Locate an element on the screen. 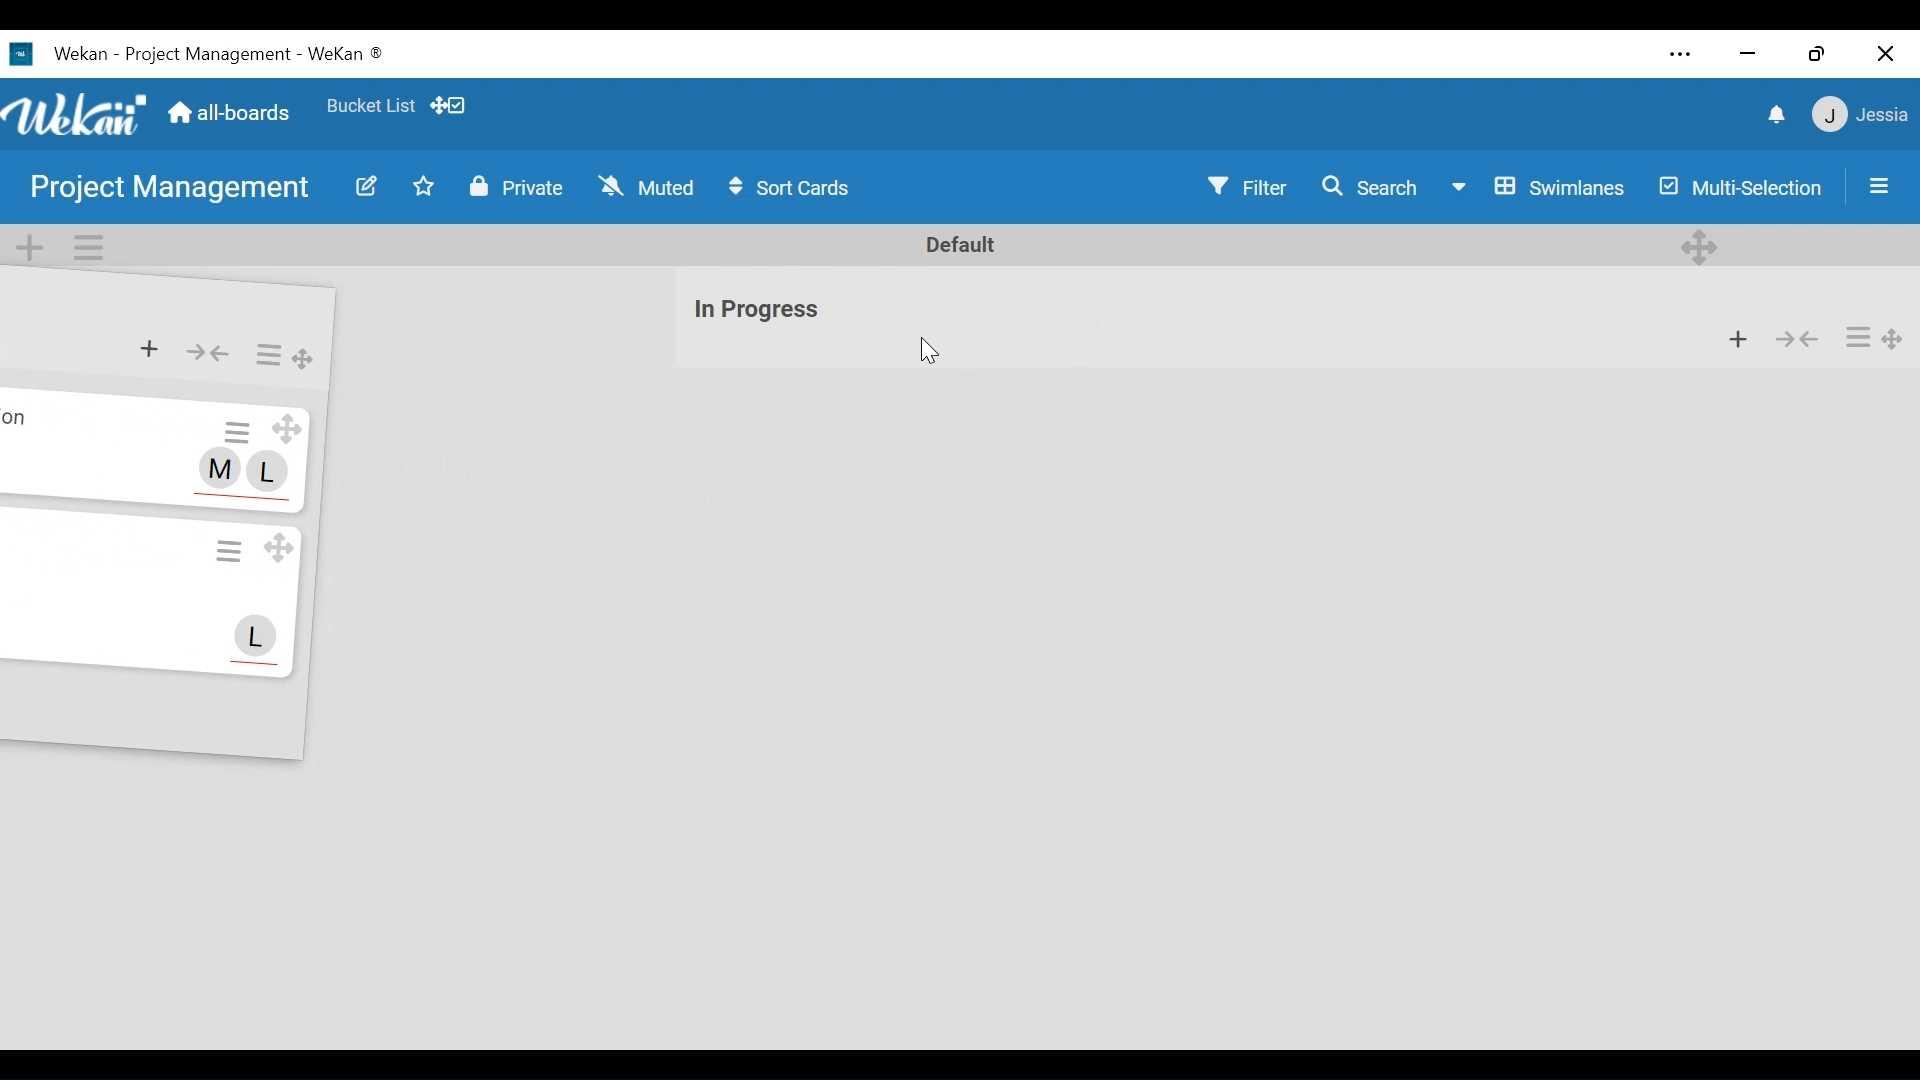  Board Name is located at coordinates (171, 187).